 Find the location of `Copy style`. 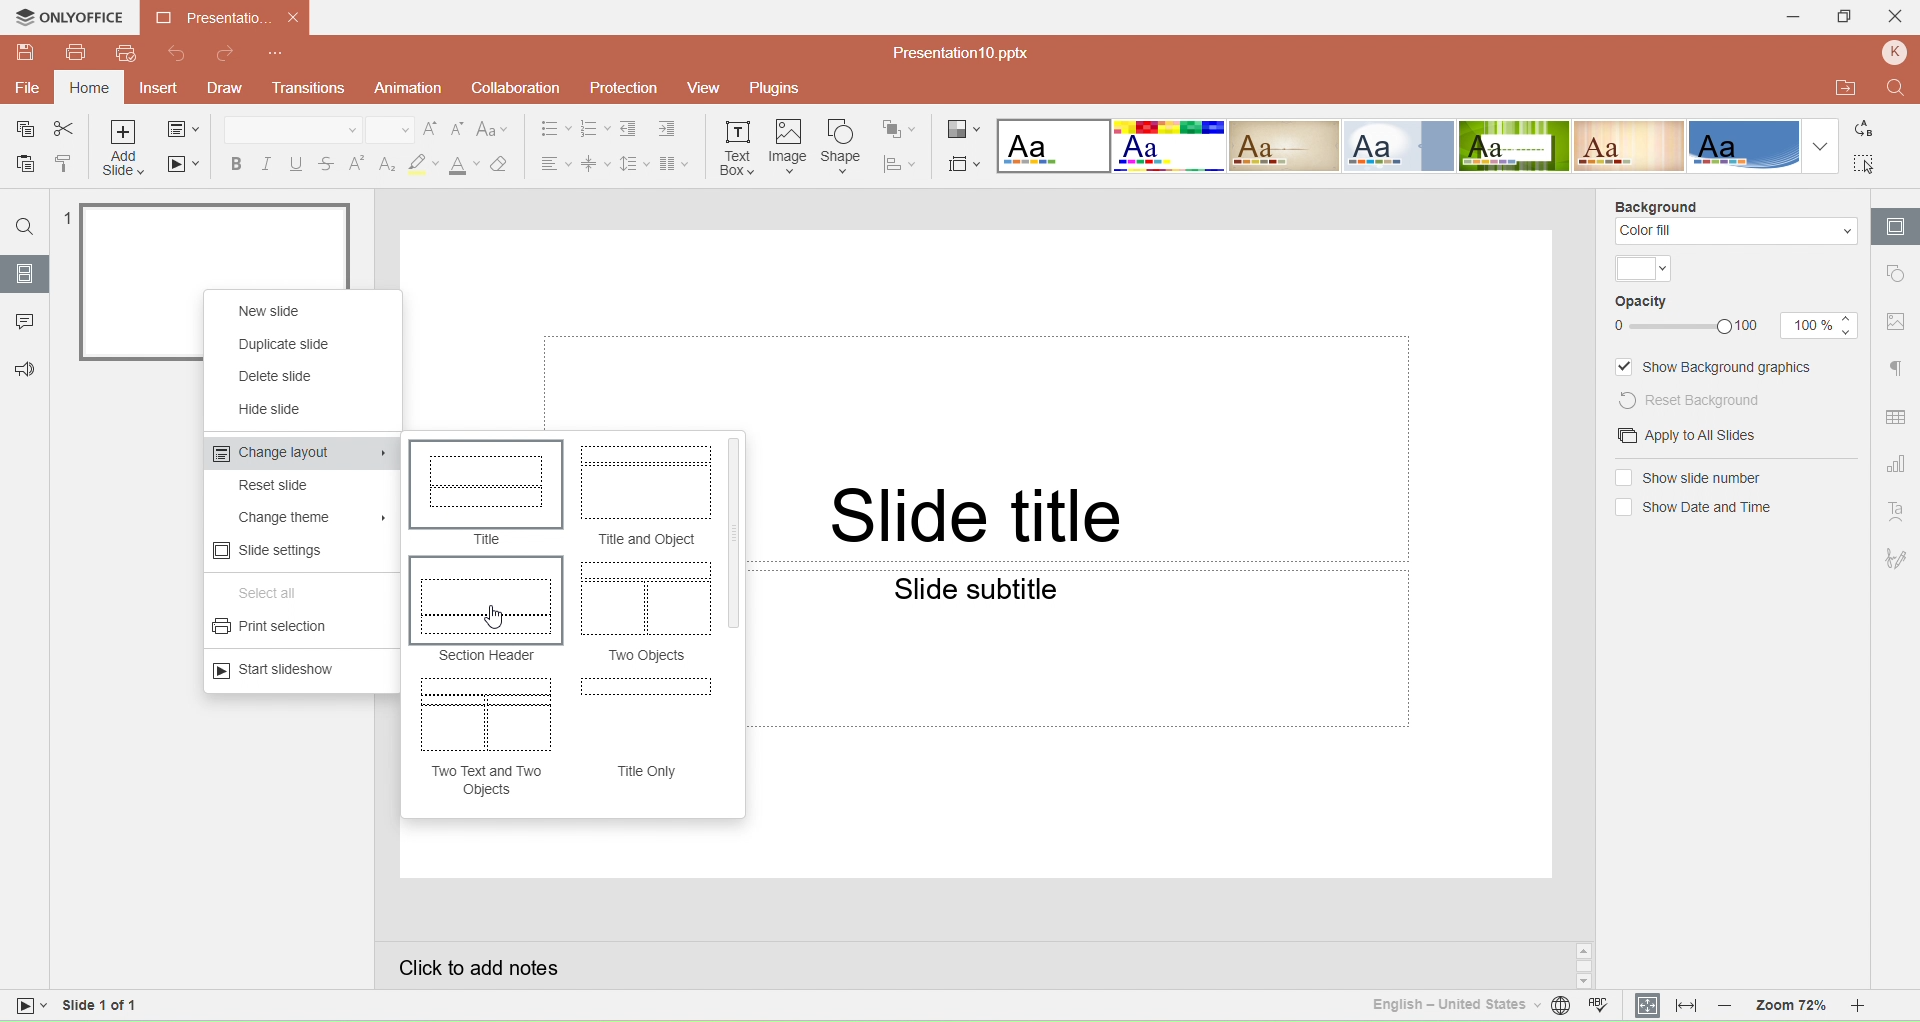

Copy style is located at coordinates (64, 163).